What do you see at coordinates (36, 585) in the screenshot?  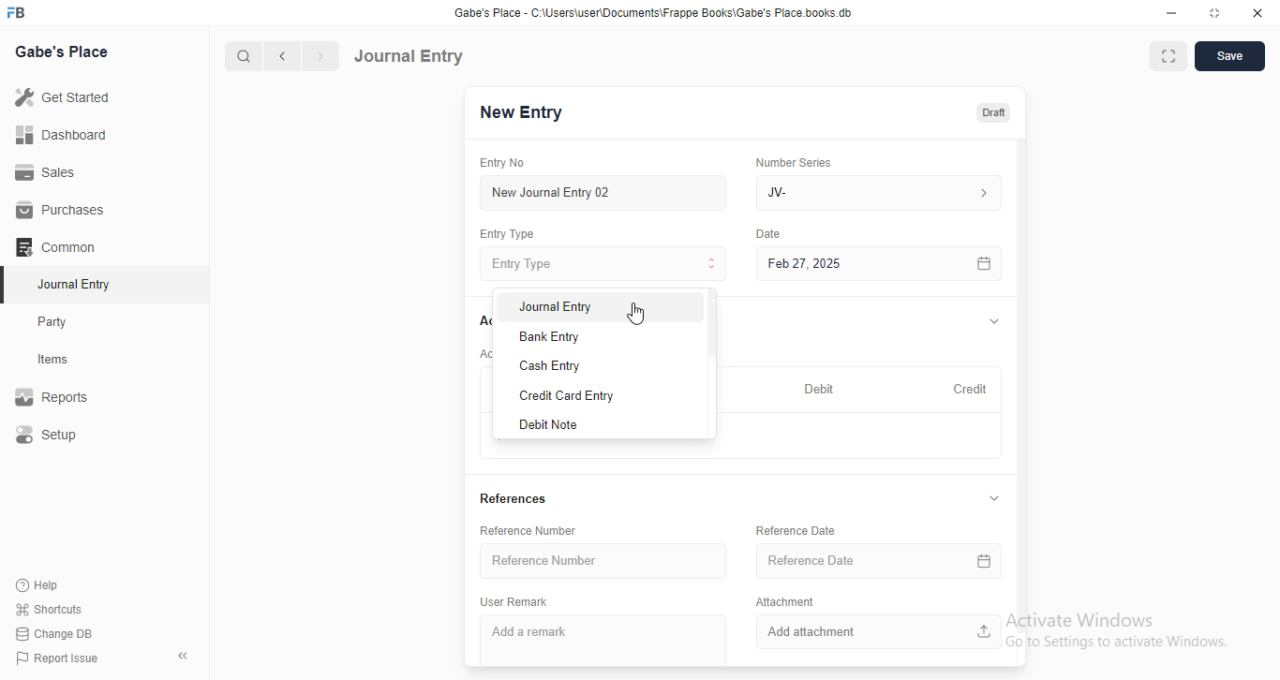 I see `Help` at bounding box center [36, 585].